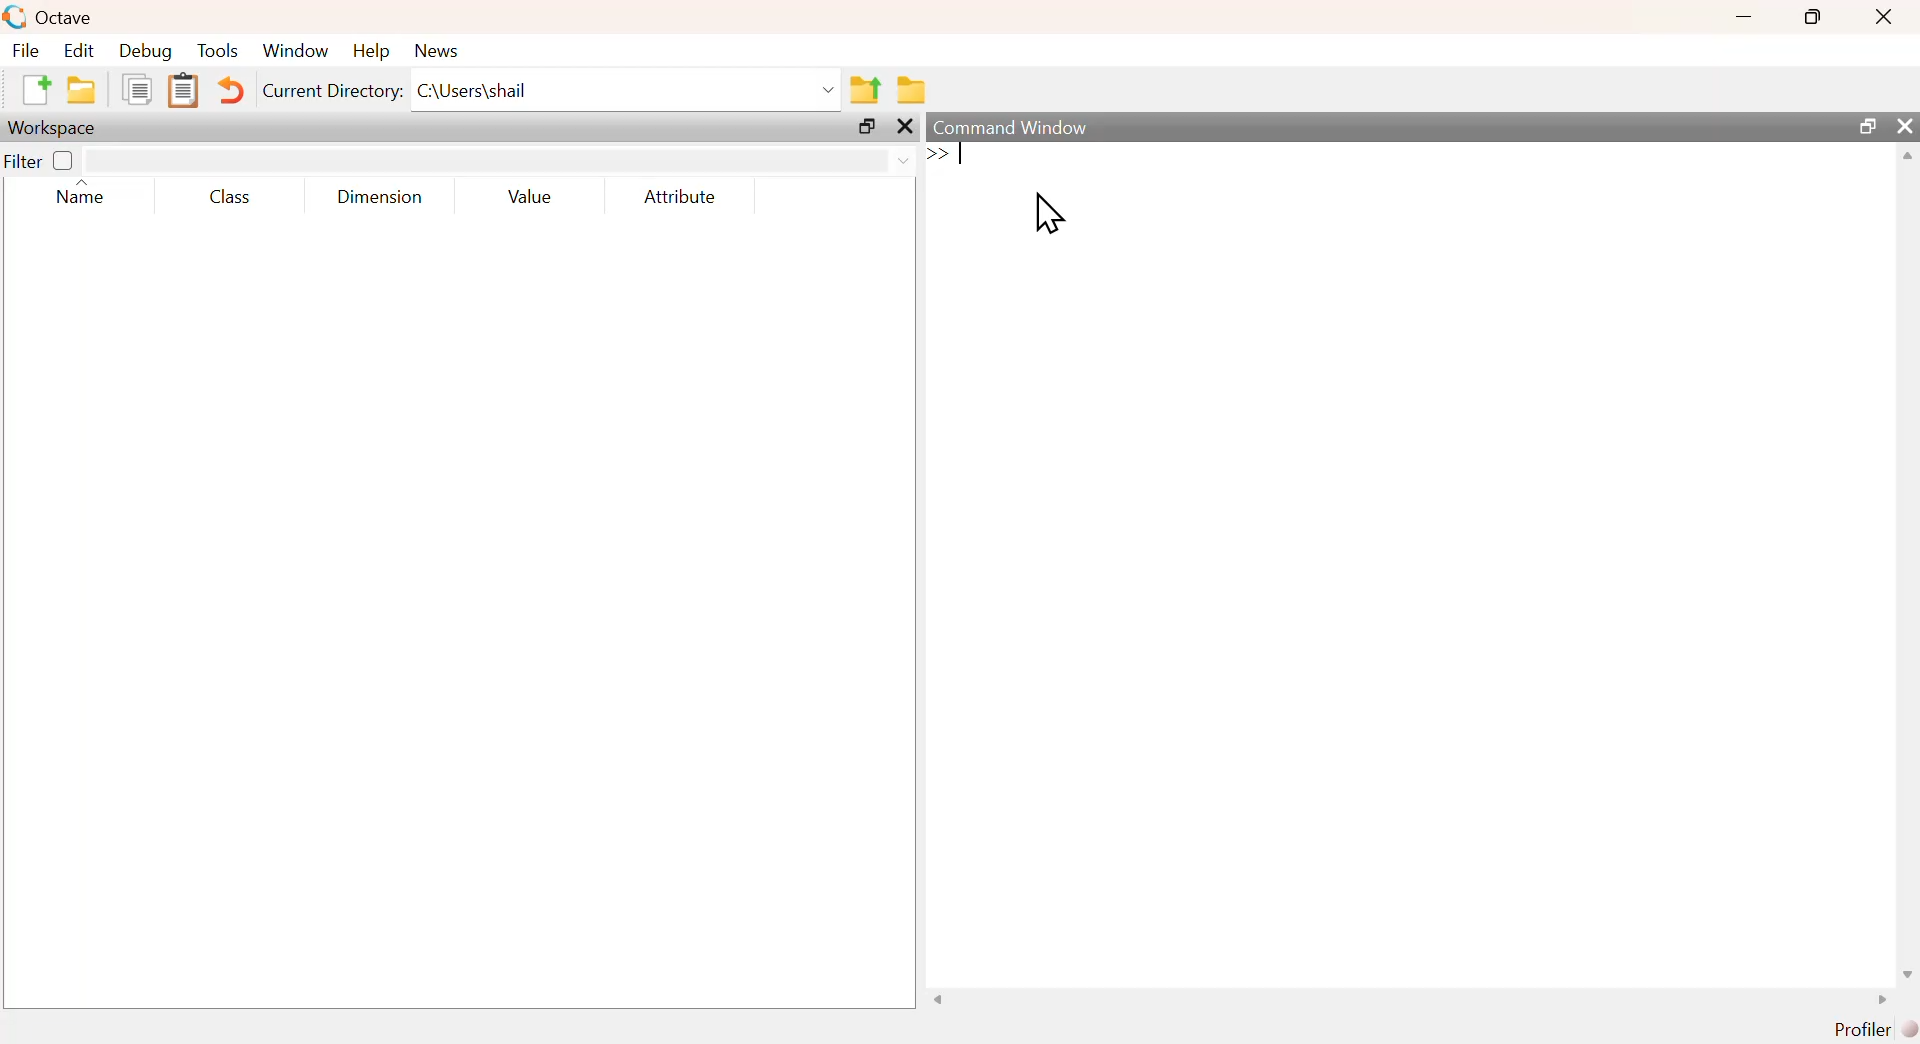 The image size is (1920, 1044). What do you see at coordinates (1887, 16) in the screenshot?
I see `close` at bounding box center [1887, 16].